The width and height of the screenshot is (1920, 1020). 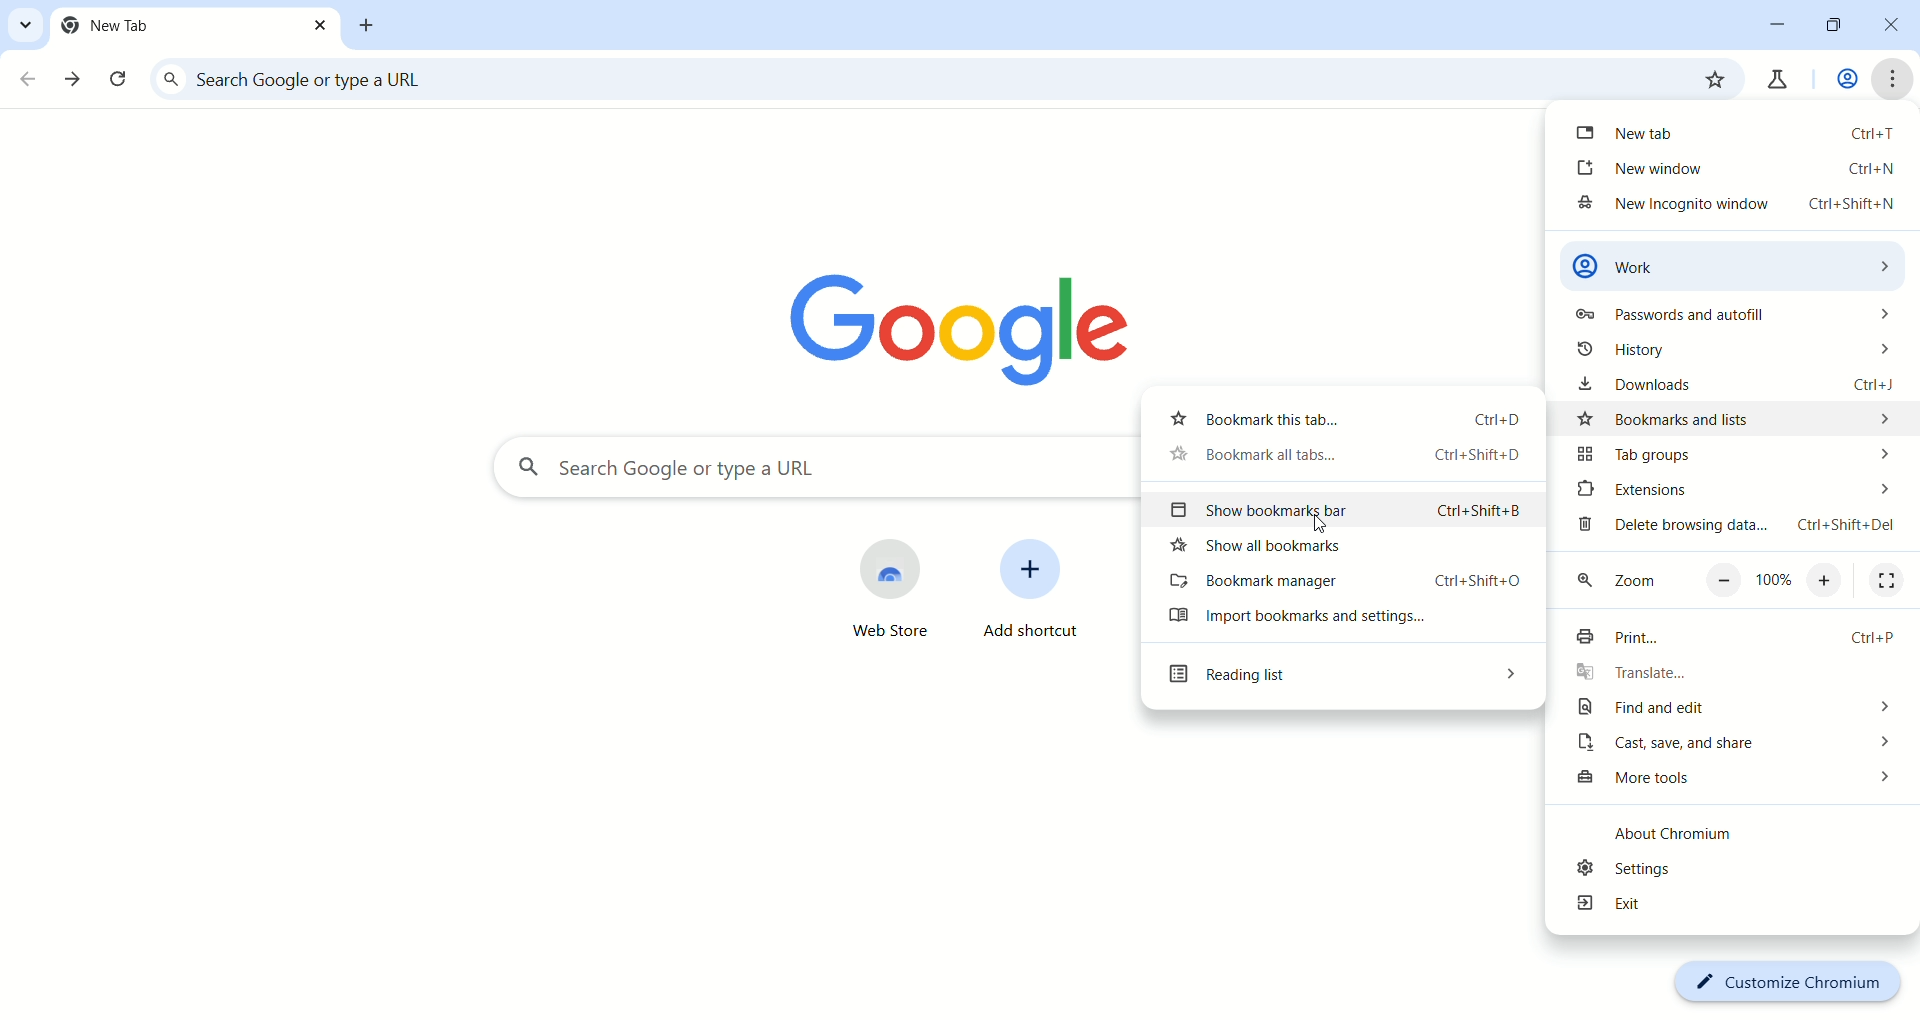 I want to click on search, so click(x=907, y=81).